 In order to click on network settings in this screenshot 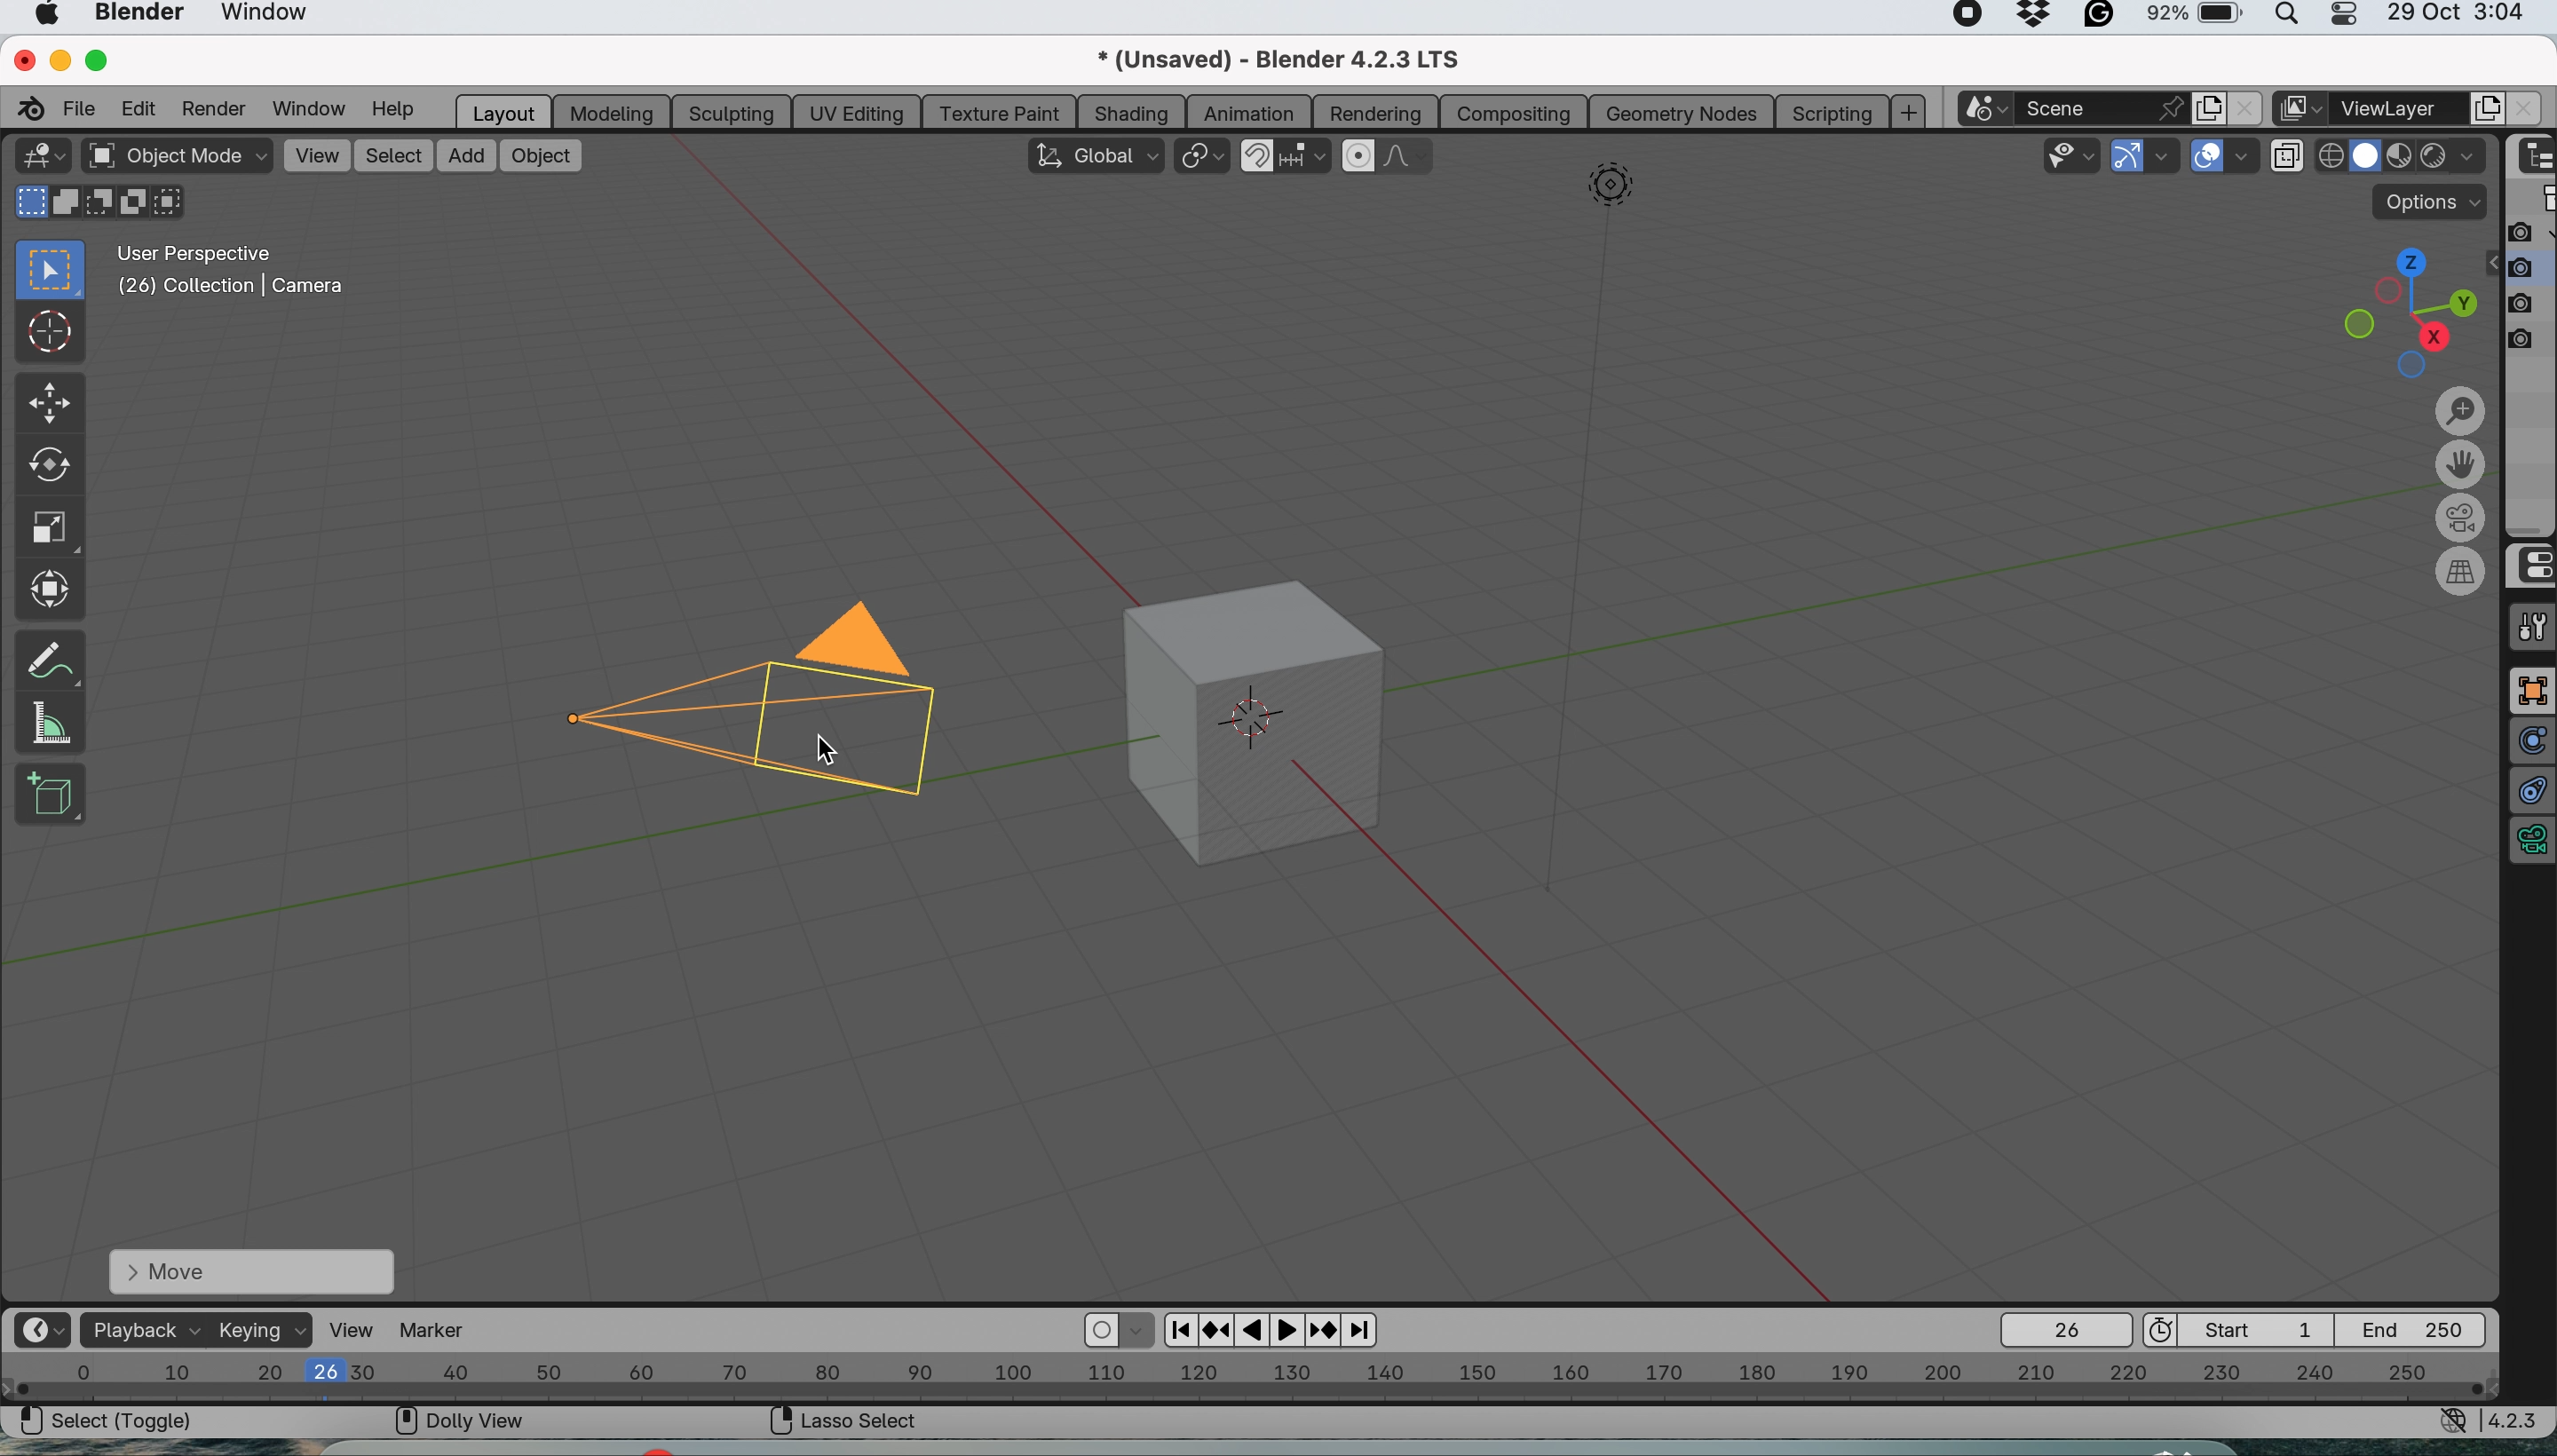, I will do `click(2453, 1424)`.